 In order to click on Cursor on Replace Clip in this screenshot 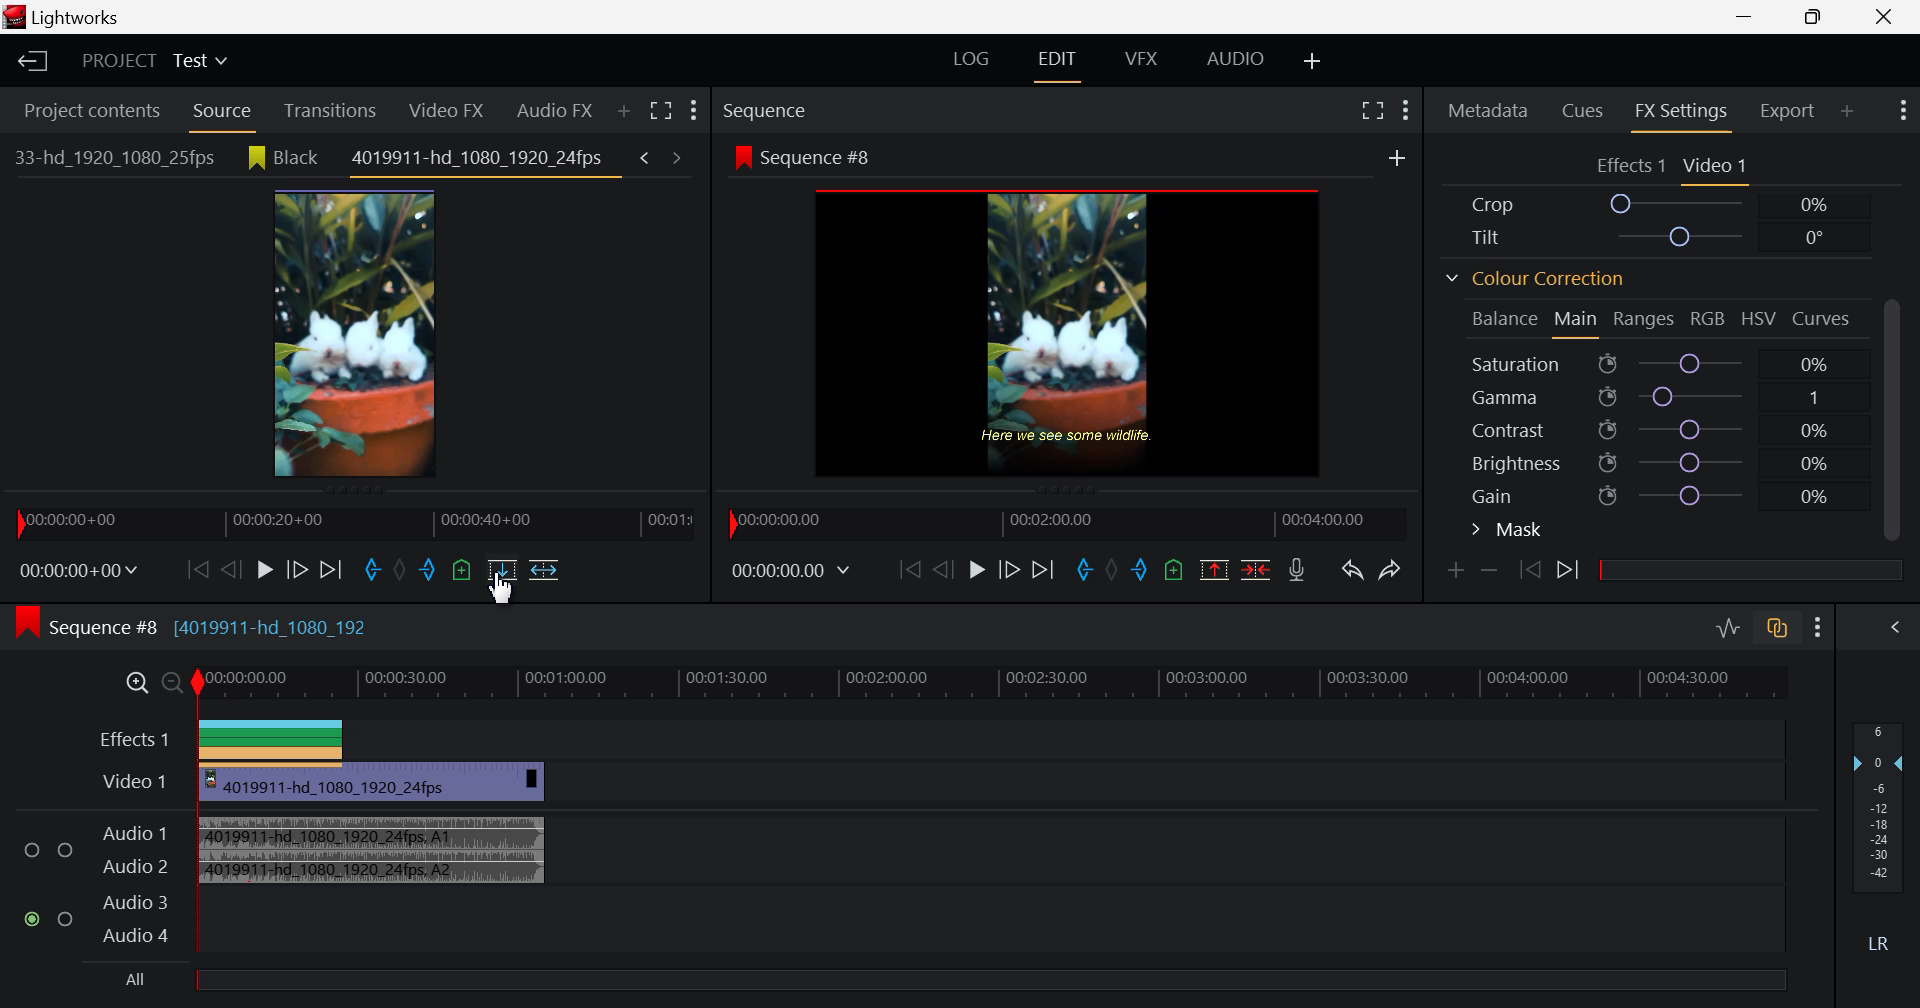, I will do `click(502, 579)`.